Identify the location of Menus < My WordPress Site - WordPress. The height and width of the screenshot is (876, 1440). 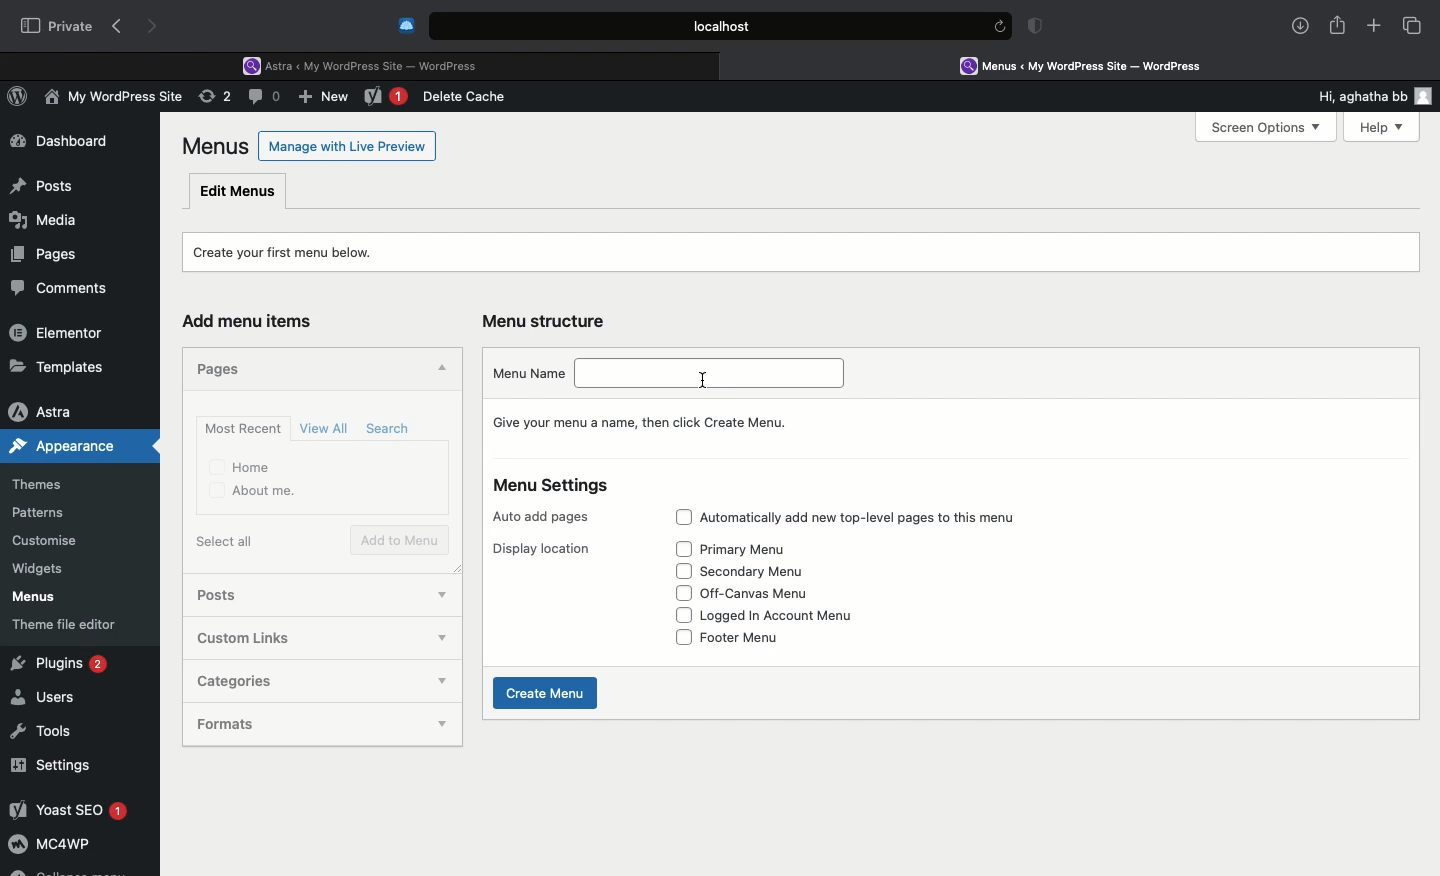
(1096, 65).